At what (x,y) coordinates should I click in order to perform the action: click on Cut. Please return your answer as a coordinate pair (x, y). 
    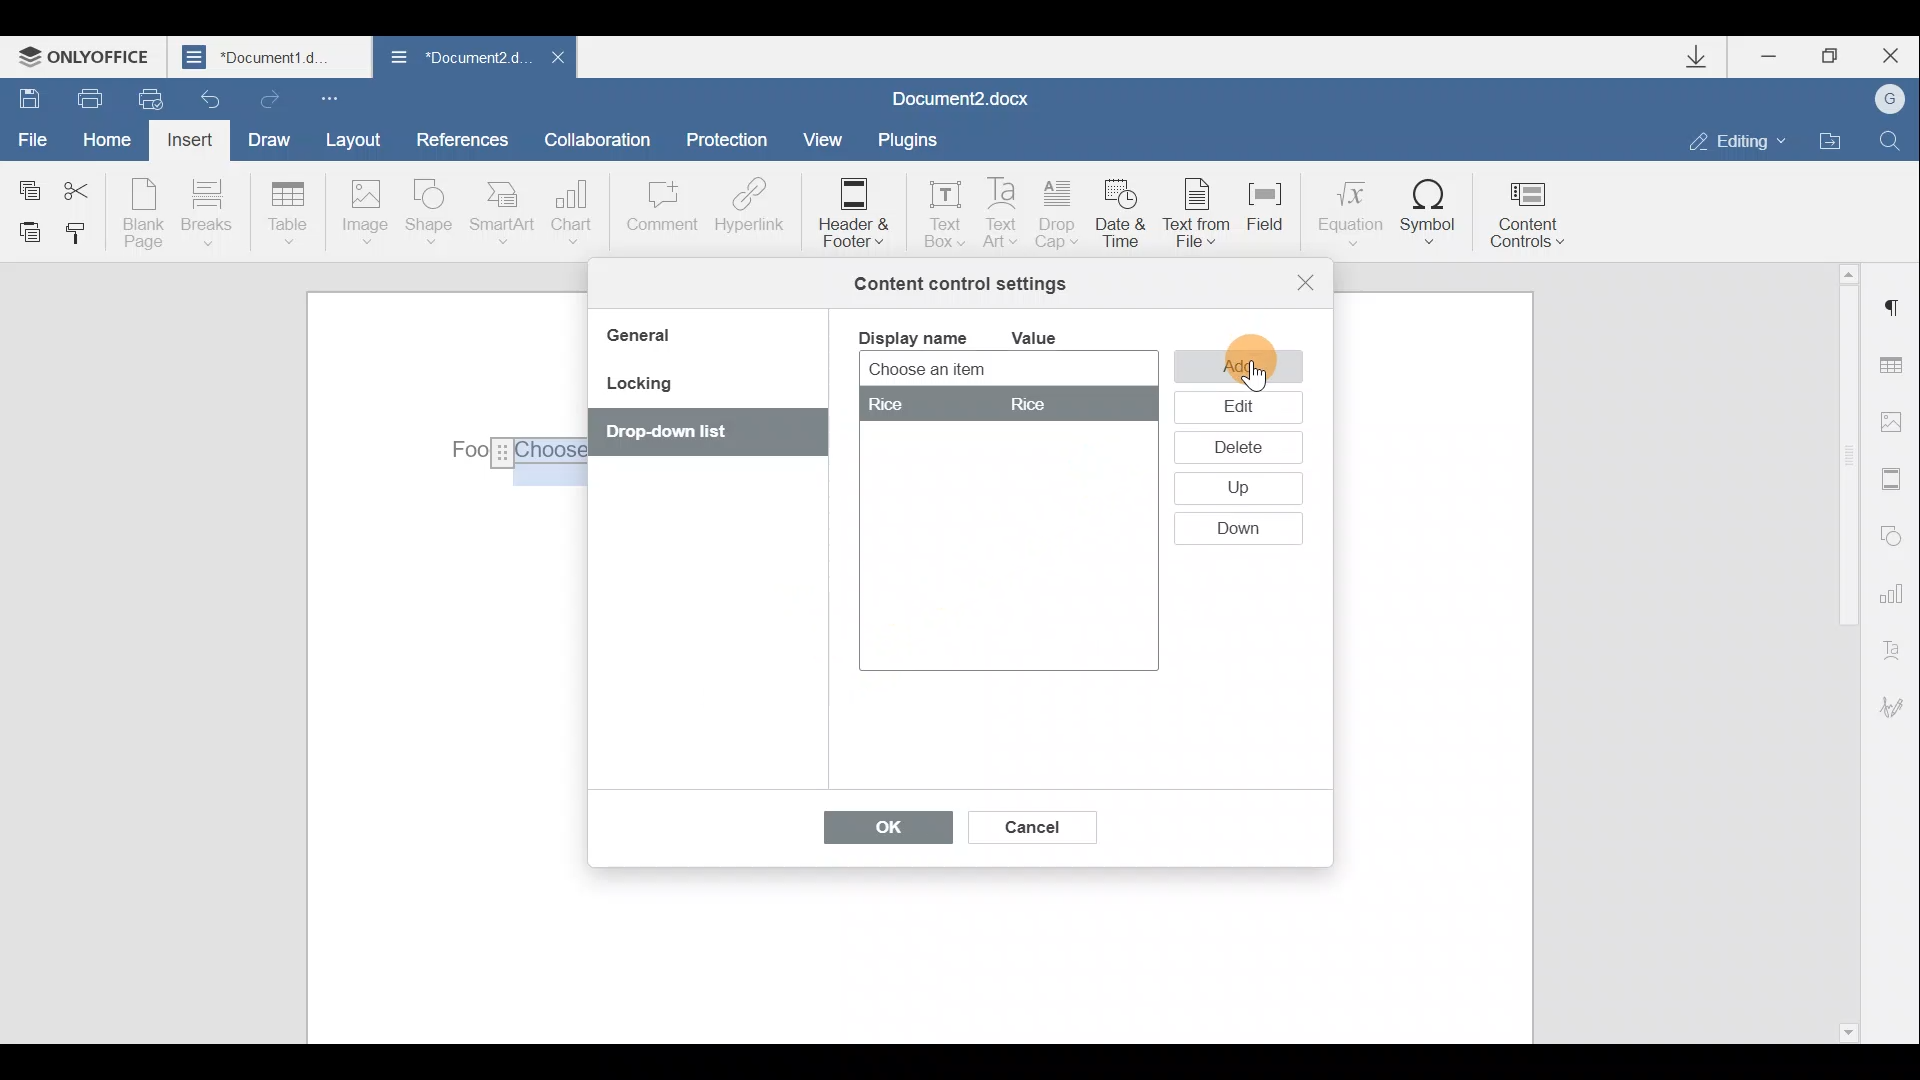
    Looking at the image, I should click on (88, 187).